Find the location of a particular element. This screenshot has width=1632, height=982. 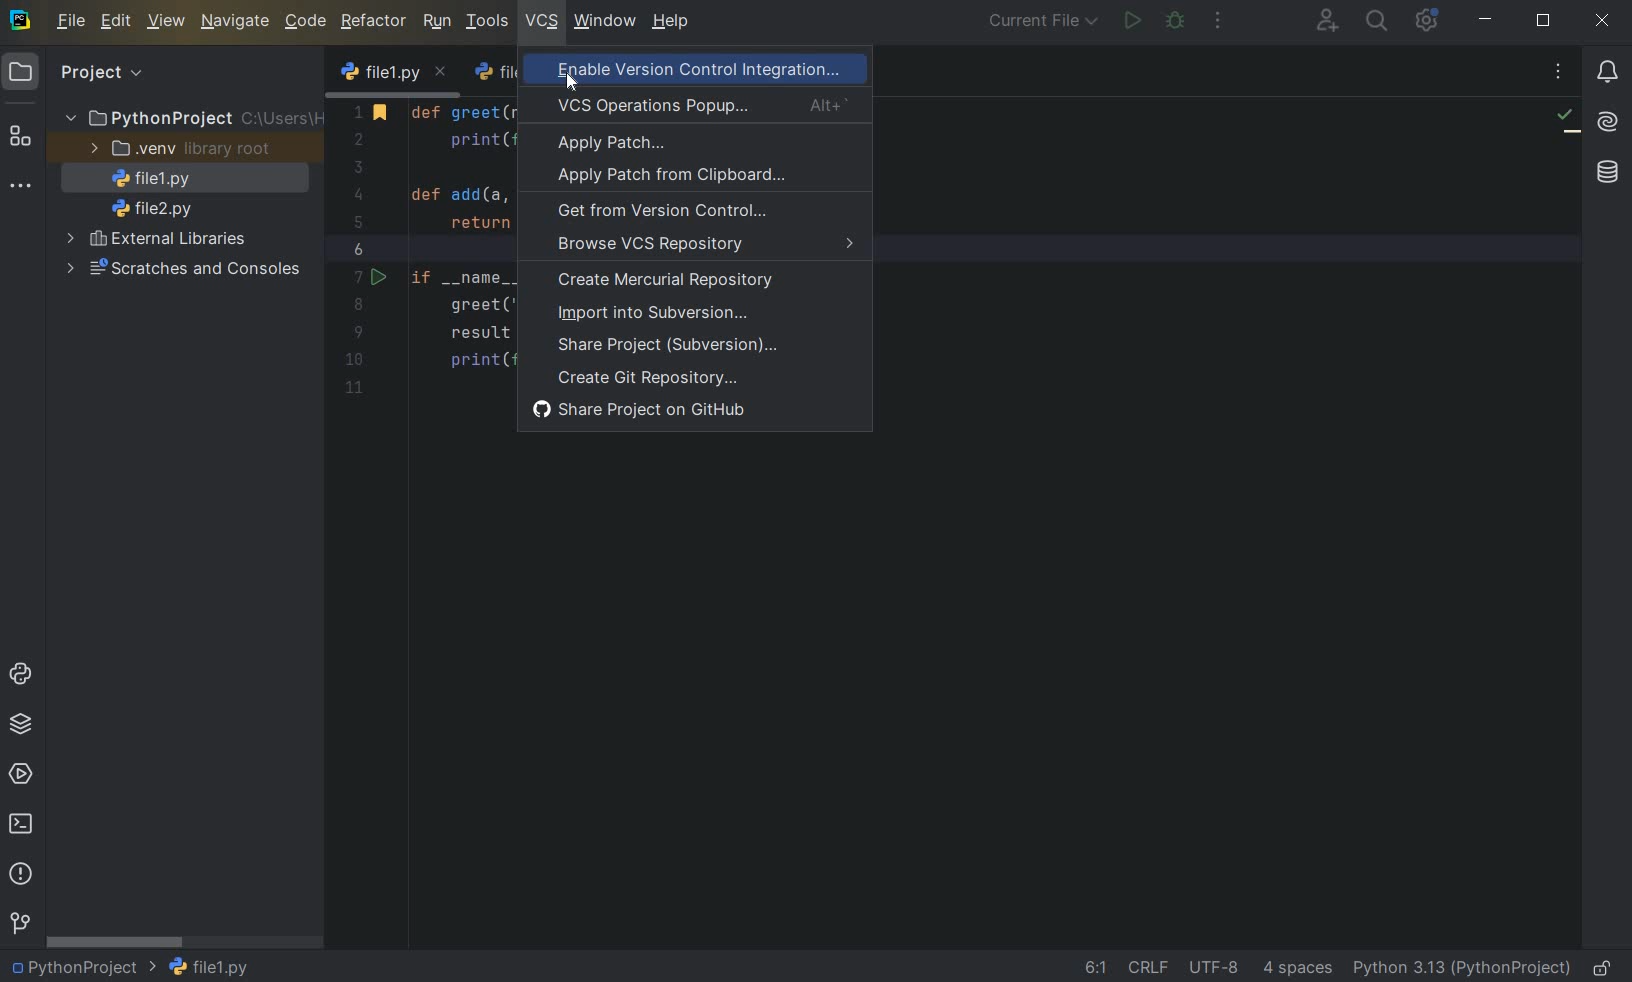

create mercurial repository is located at coordinates (694, 282).